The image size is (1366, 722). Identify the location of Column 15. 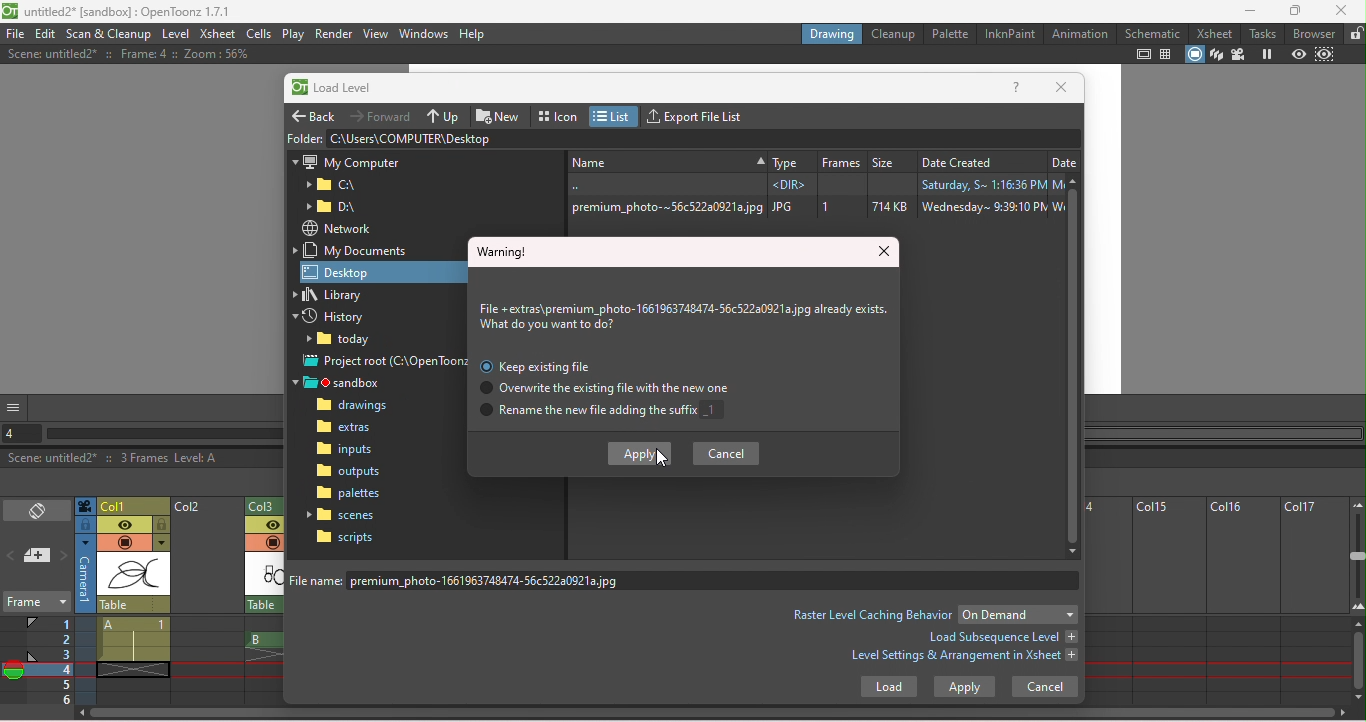
(1165, 601).